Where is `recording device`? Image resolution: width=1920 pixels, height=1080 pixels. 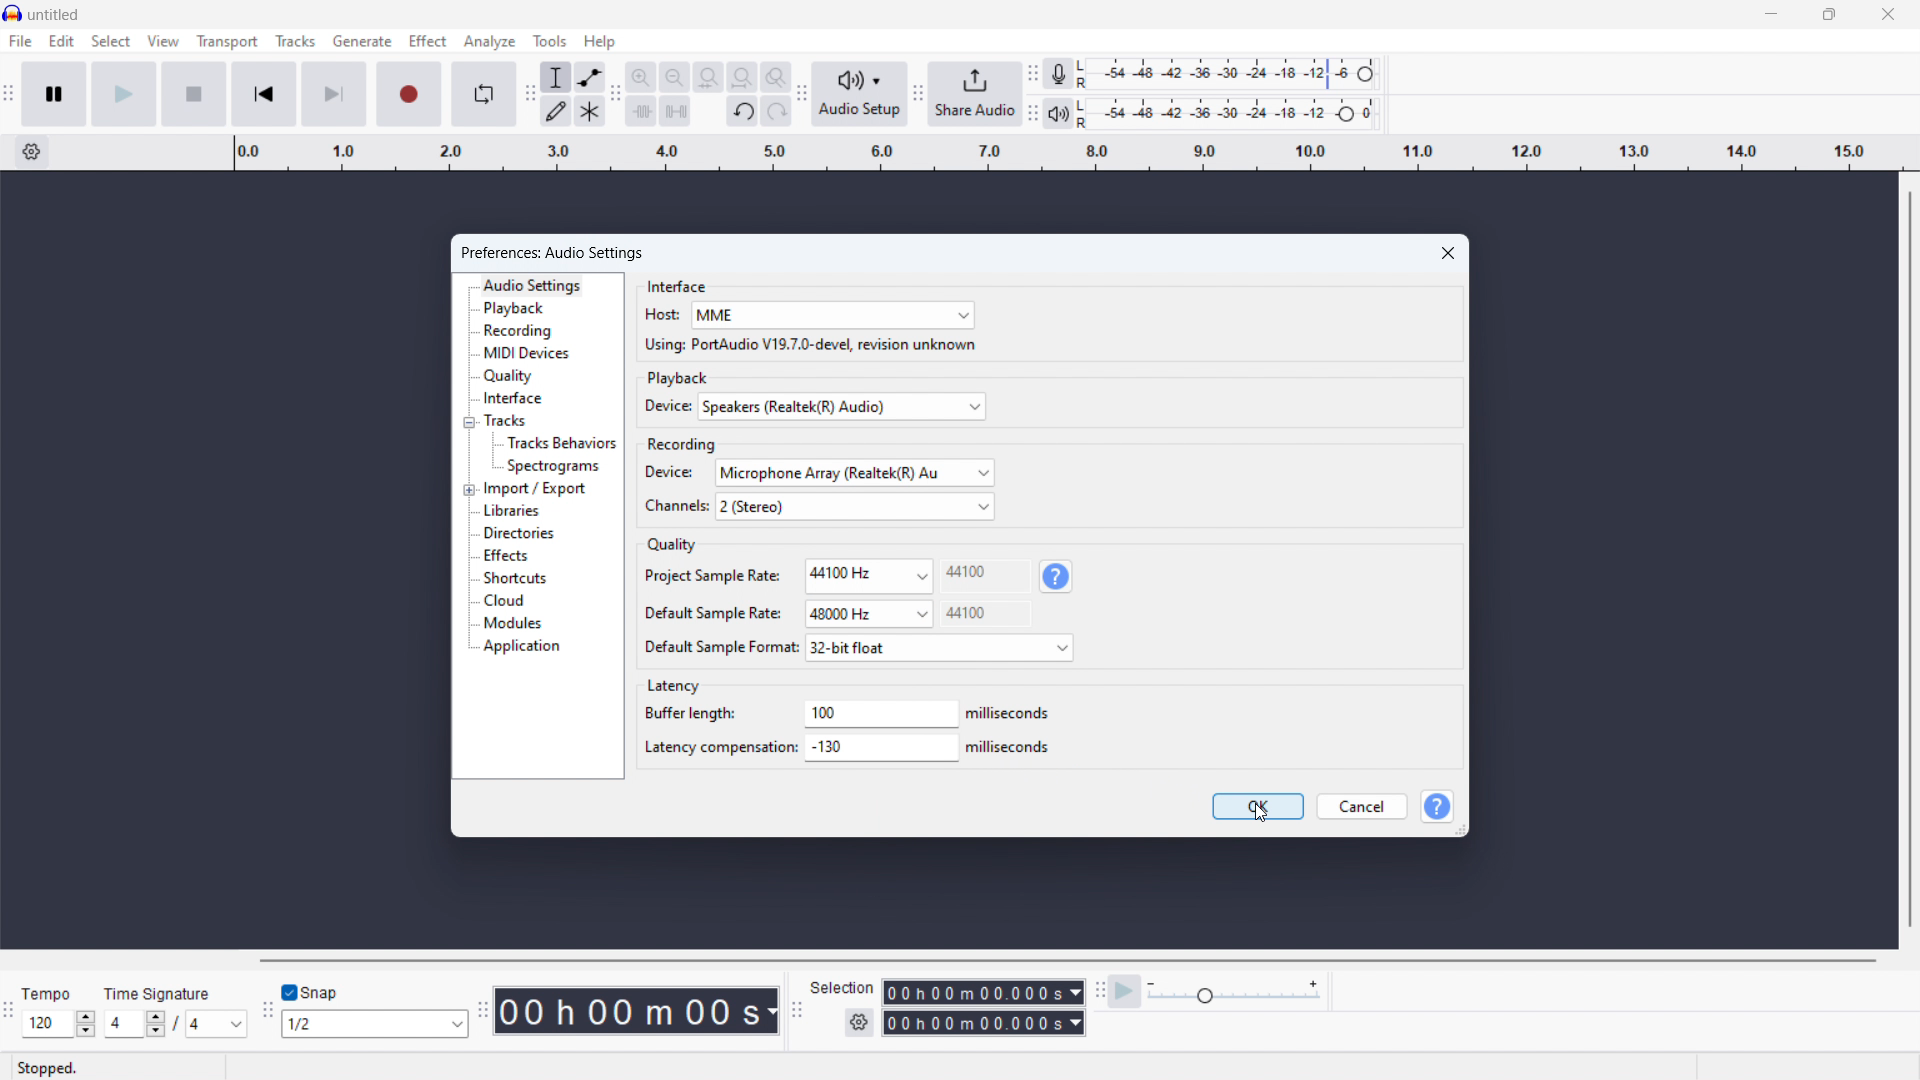
recording device is located at coordinates (854, 473).